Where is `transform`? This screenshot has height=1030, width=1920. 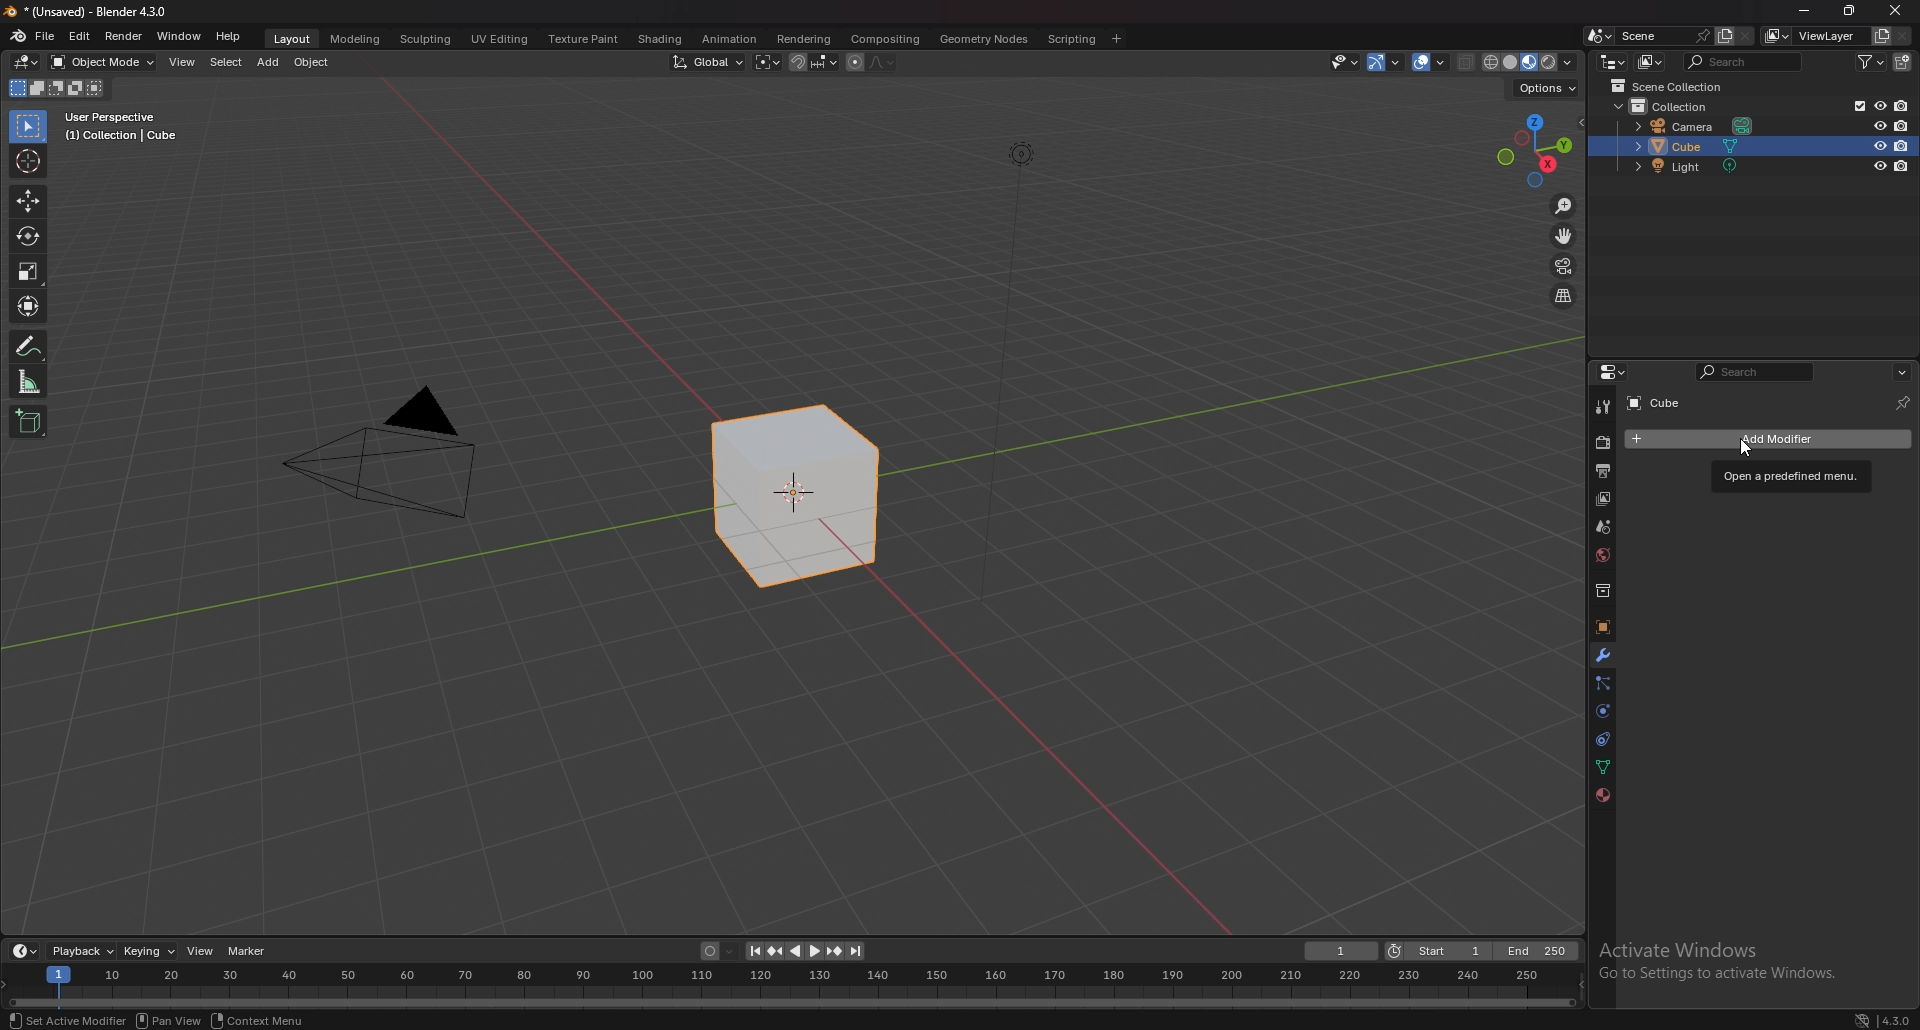
transform is located at coordinates (29, 307).